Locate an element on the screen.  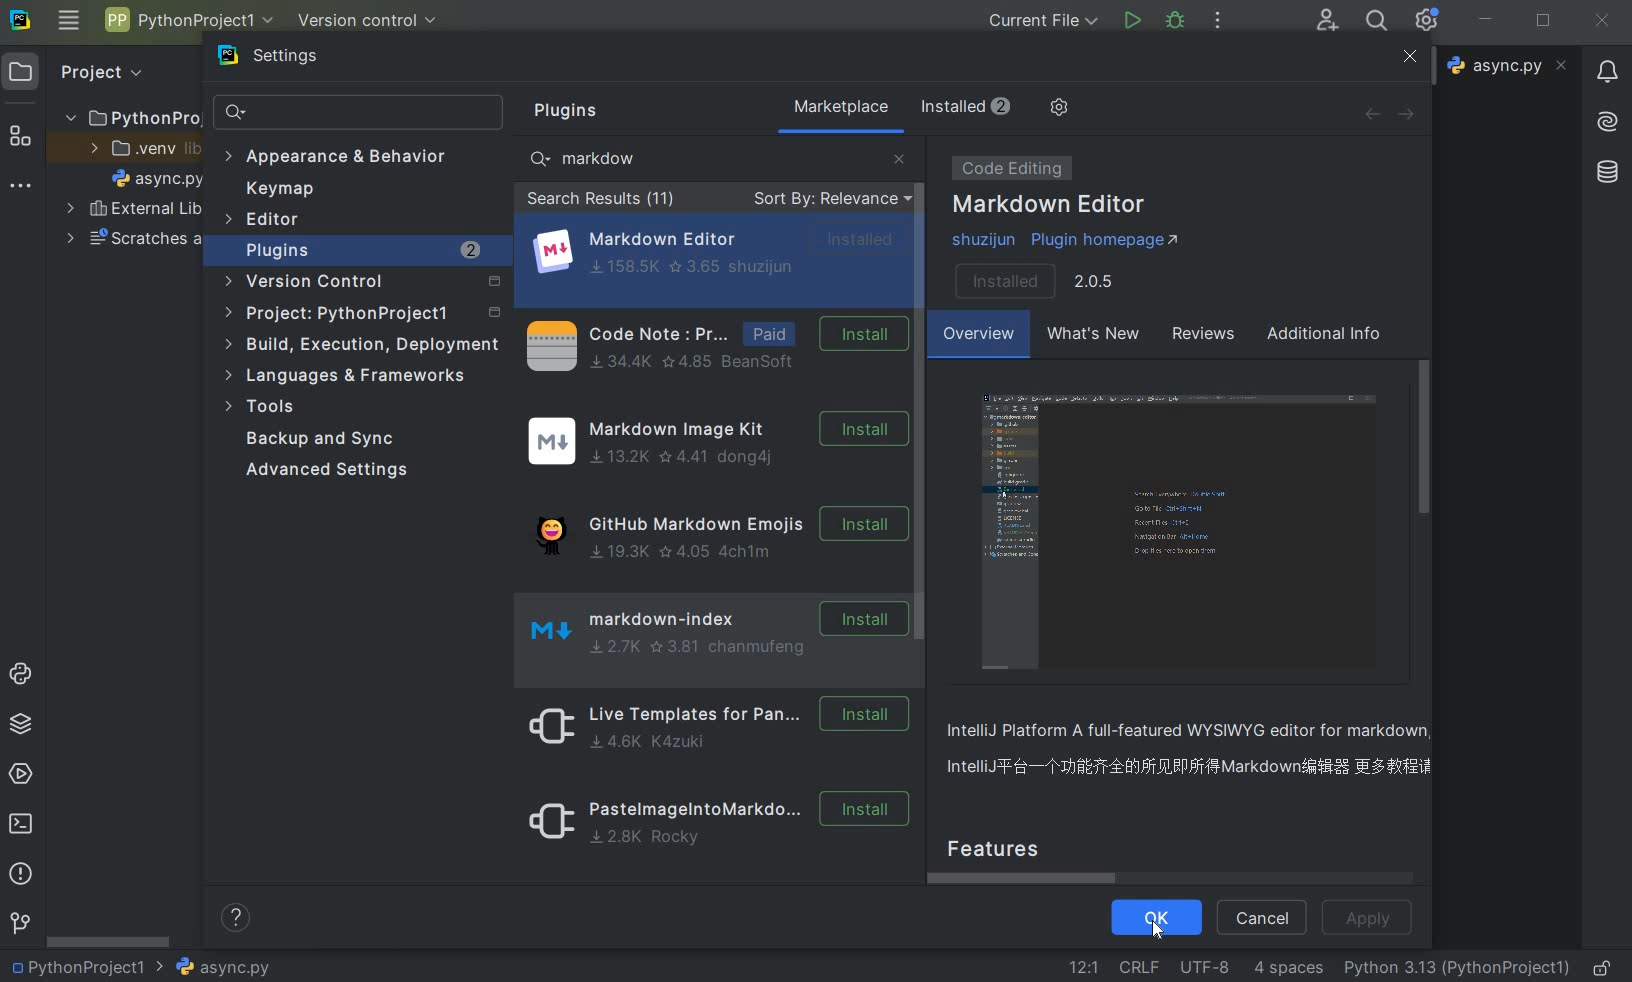
debug is located at coordinates (1177, 23).